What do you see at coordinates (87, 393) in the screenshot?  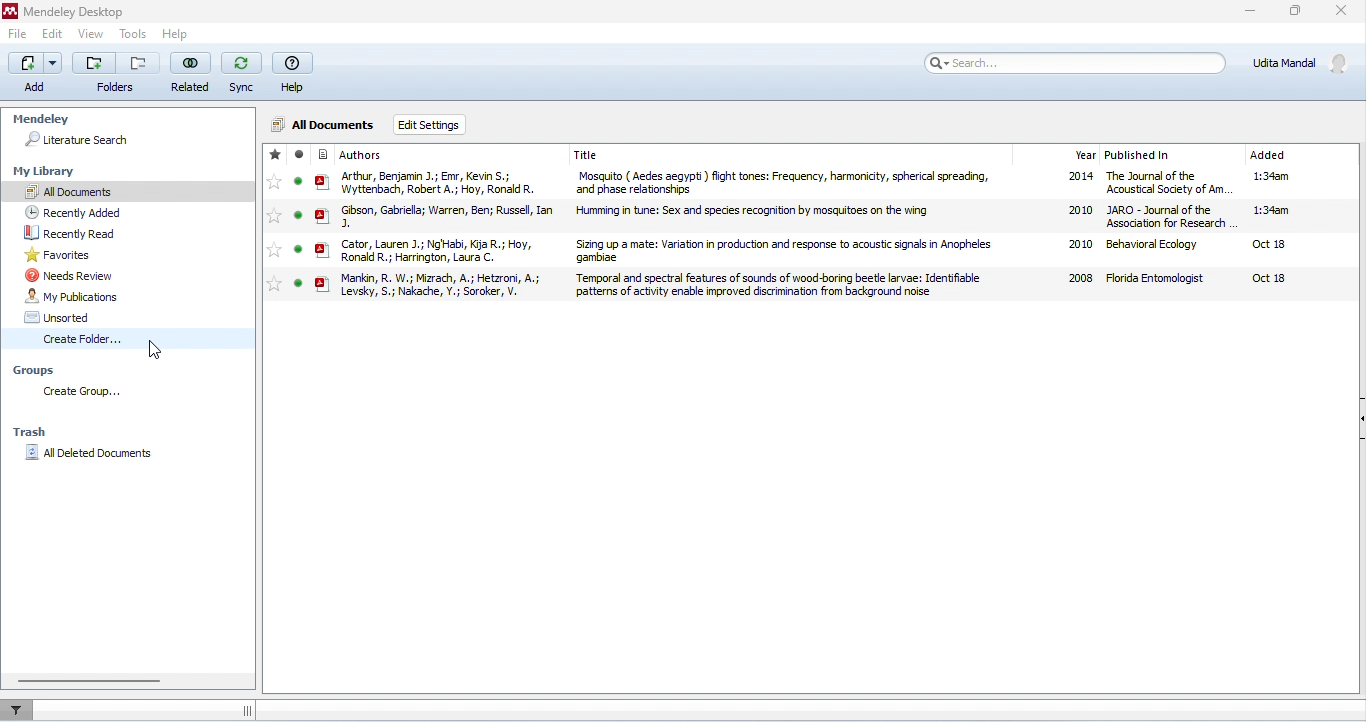 I see `create group` at bounding box center [87, 393].